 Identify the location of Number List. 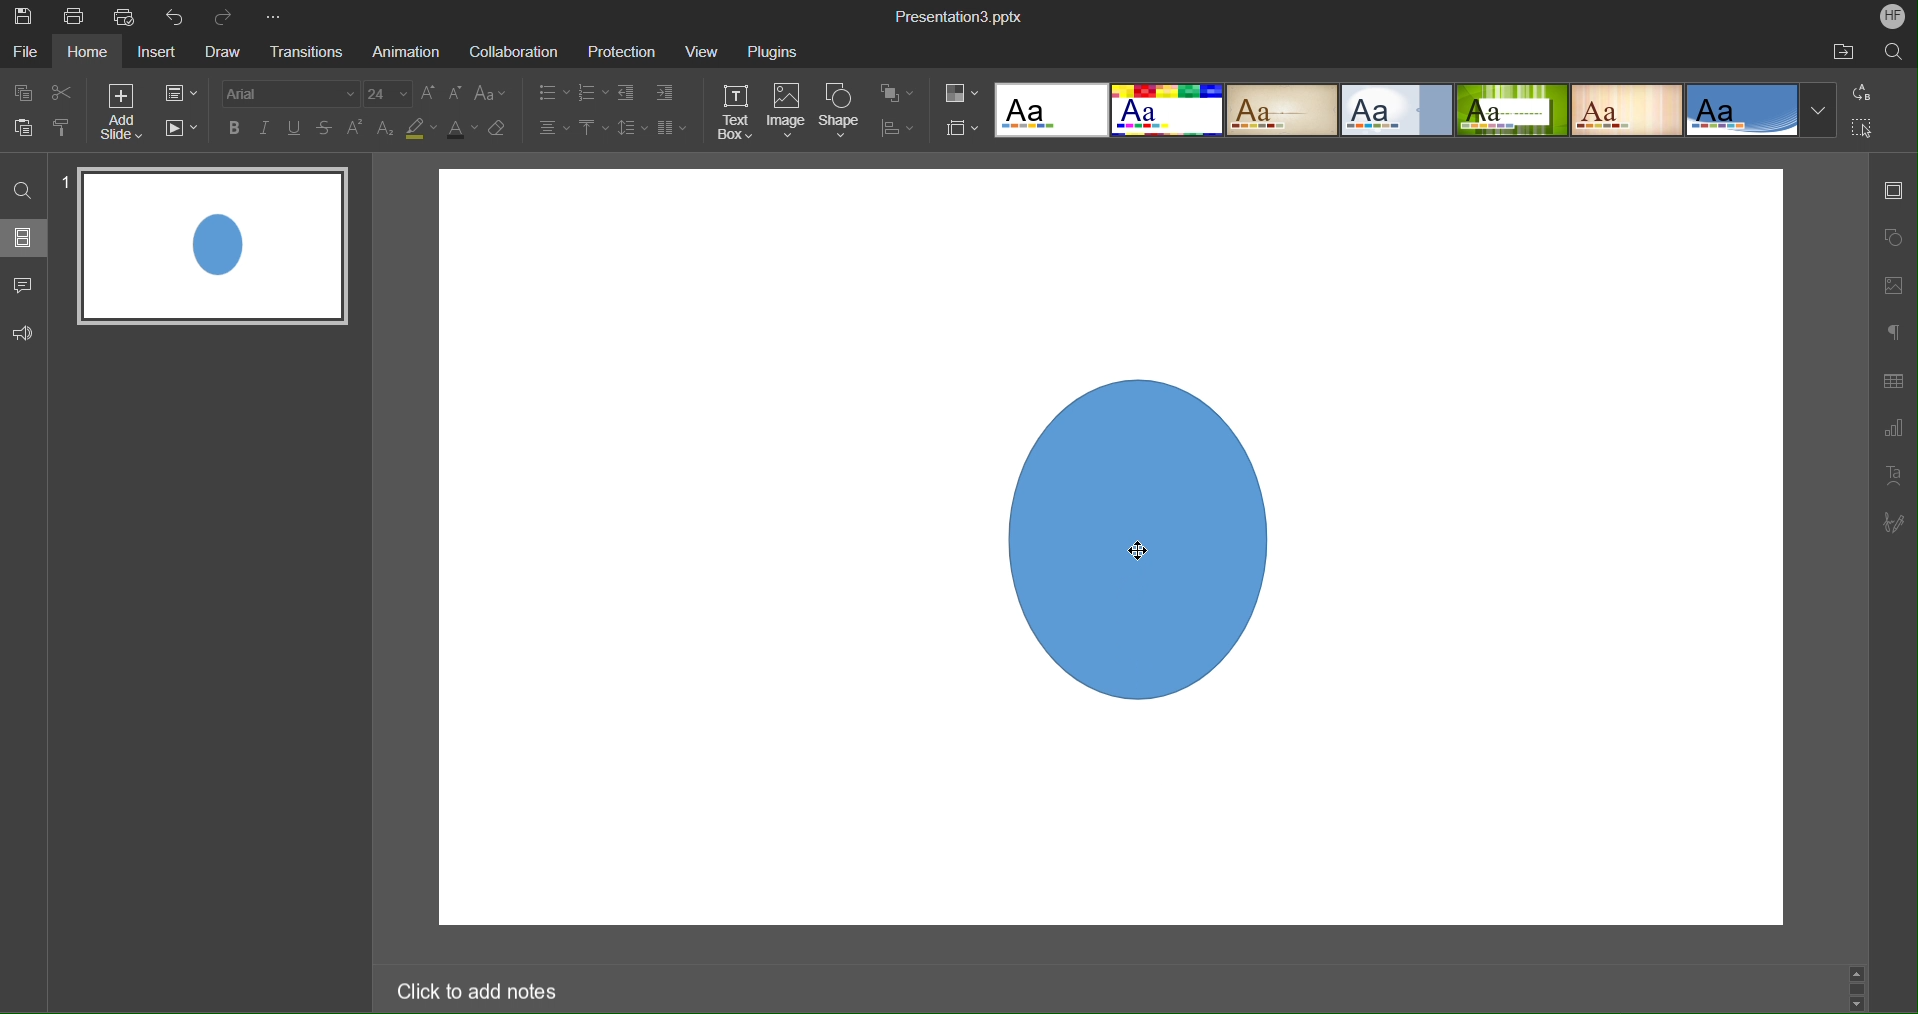
(594, 95).